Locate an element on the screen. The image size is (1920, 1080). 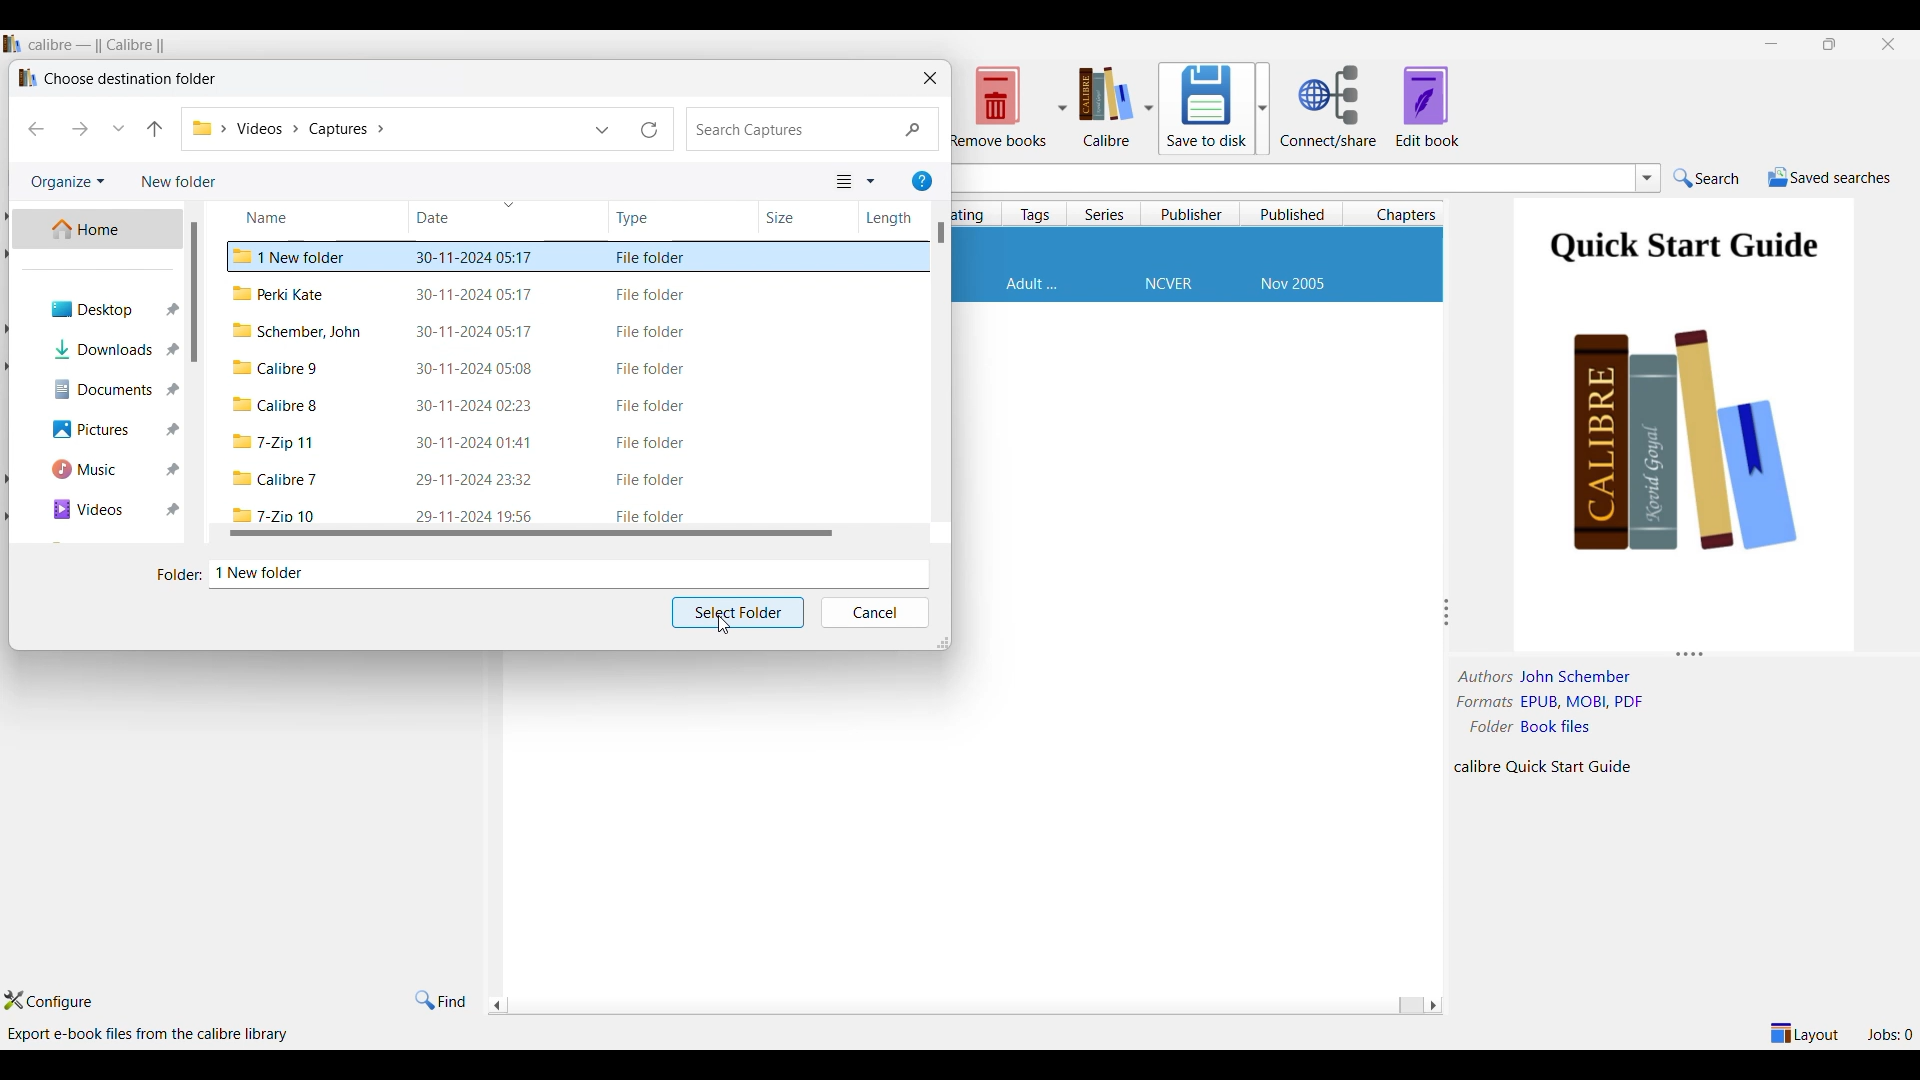
Chapters column is located at coordinates (1401, 214).